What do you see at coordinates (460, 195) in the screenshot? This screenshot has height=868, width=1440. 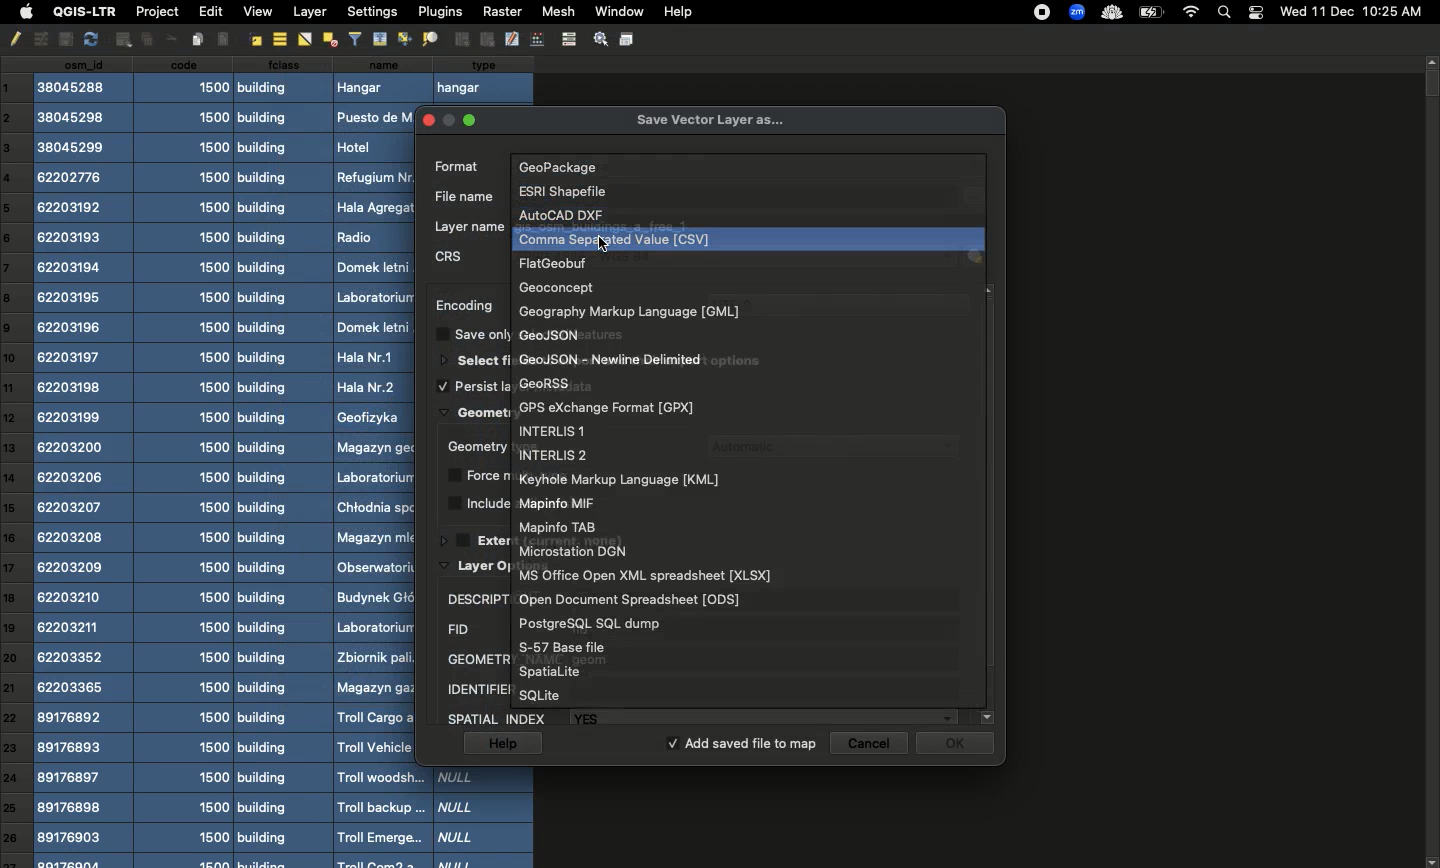 I see `File name` at bounding box center [460, 195].